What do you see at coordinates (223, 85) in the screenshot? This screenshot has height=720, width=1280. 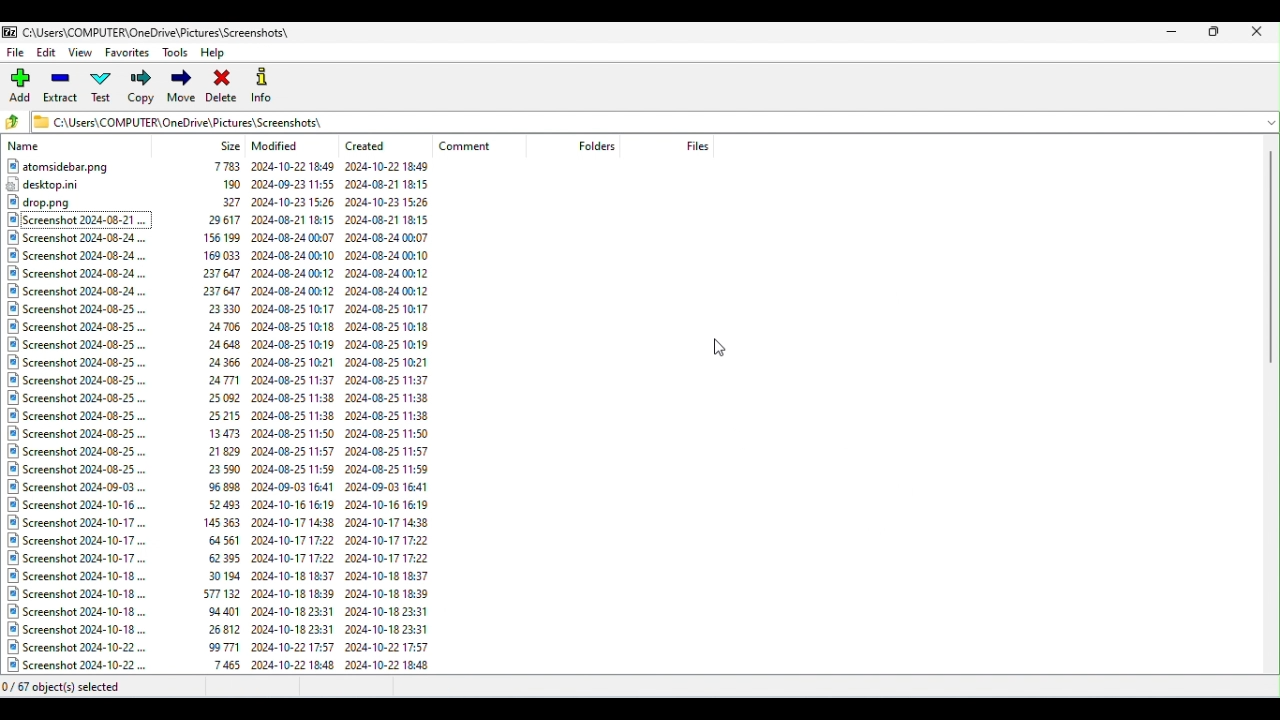 I see `Delete` at bounding box center [223, 85].